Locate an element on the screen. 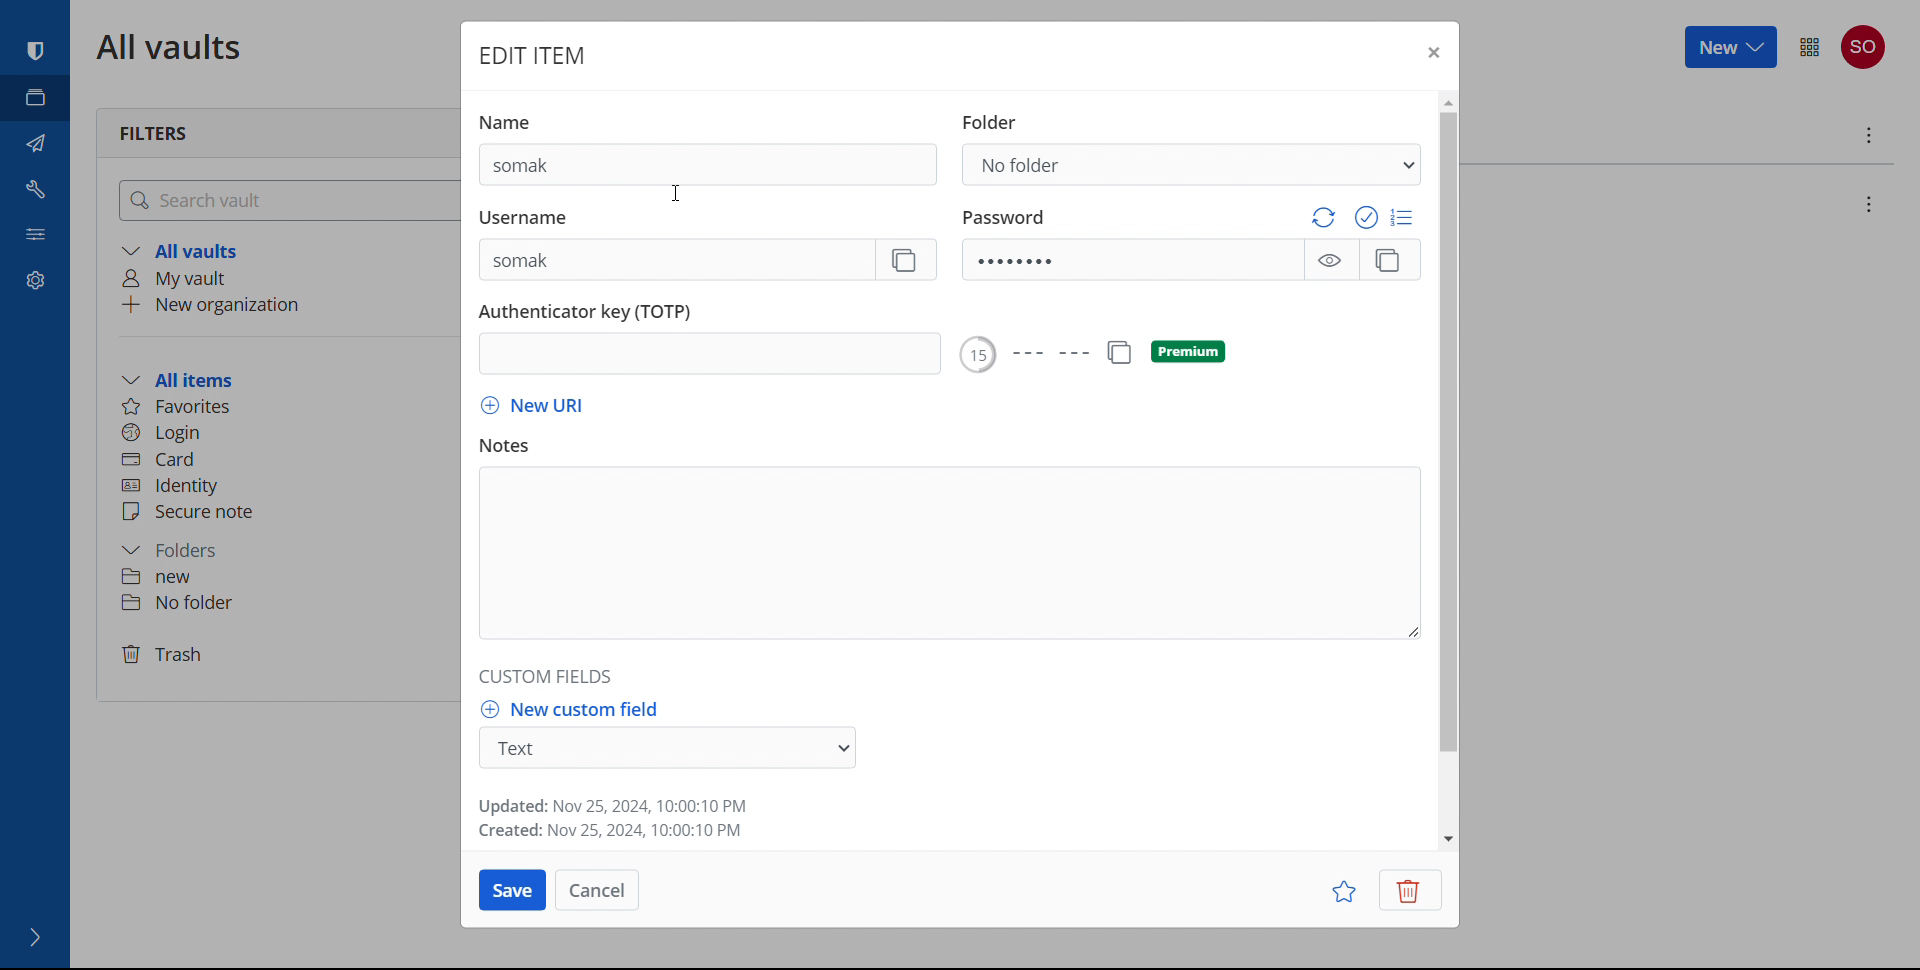  secure note is located at coordinates (287, 513).